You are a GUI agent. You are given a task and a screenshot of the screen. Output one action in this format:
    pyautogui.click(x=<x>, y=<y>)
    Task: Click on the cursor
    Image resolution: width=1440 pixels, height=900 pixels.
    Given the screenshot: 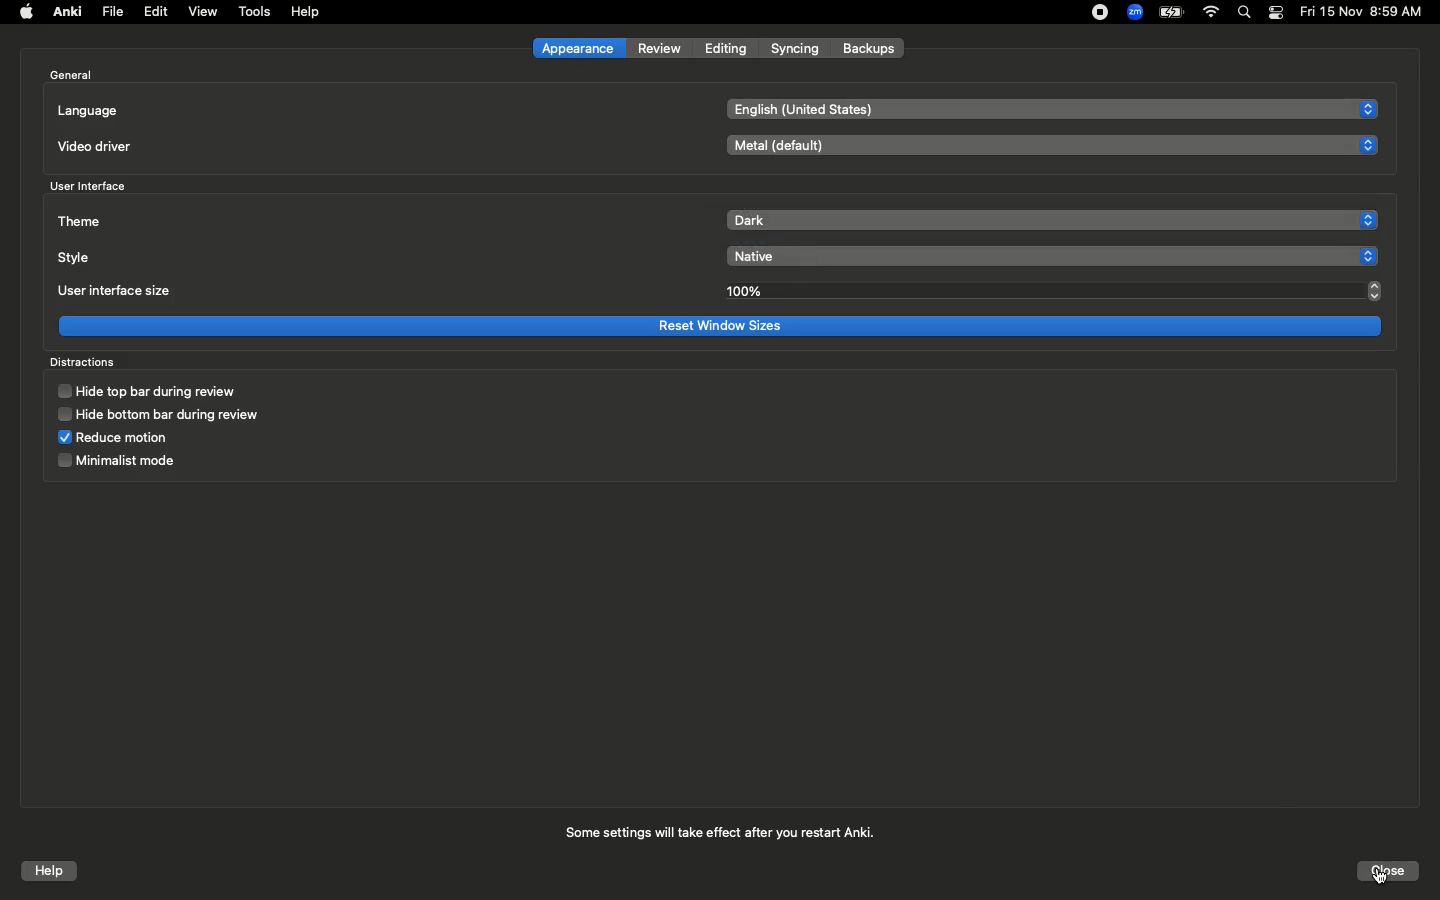 What is the action you would take?
    pyautogui.click(x=1383, y=885)
    